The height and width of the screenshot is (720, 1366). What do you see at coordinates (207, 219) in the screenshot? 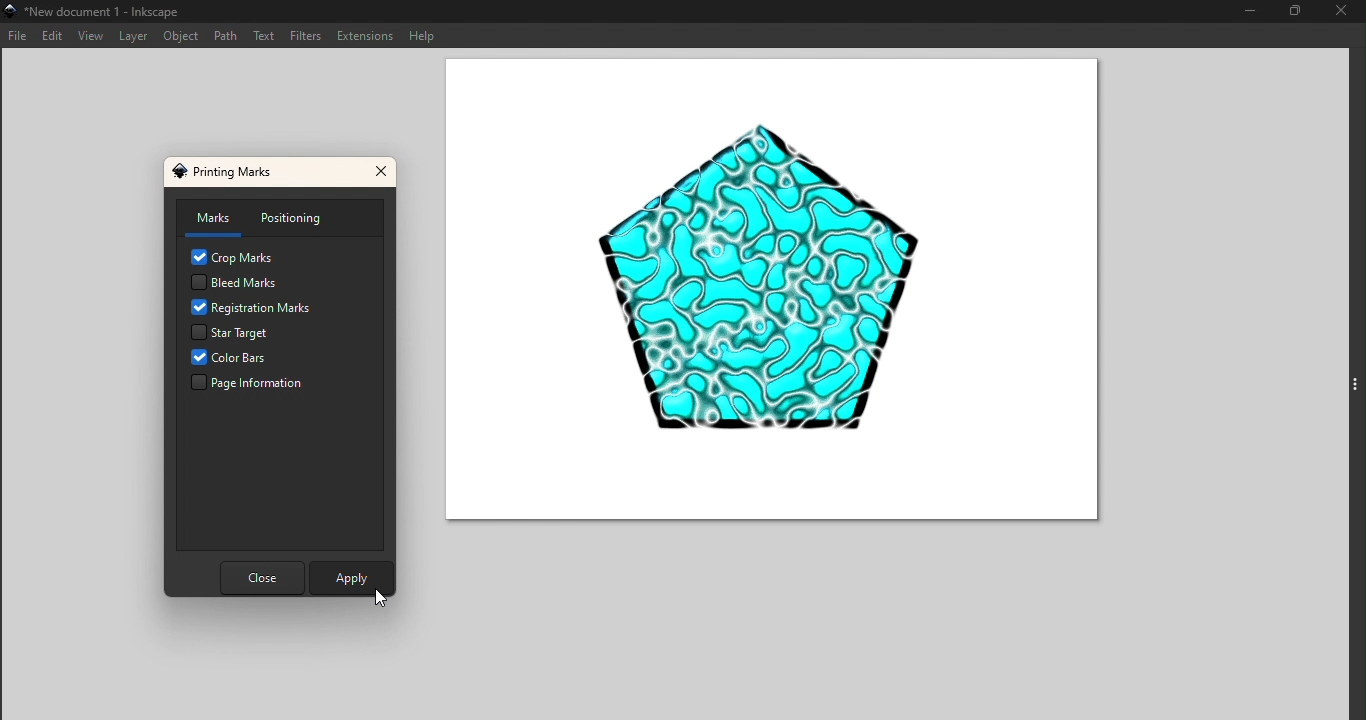
I see `Marks` at bounding box center [207, 219].